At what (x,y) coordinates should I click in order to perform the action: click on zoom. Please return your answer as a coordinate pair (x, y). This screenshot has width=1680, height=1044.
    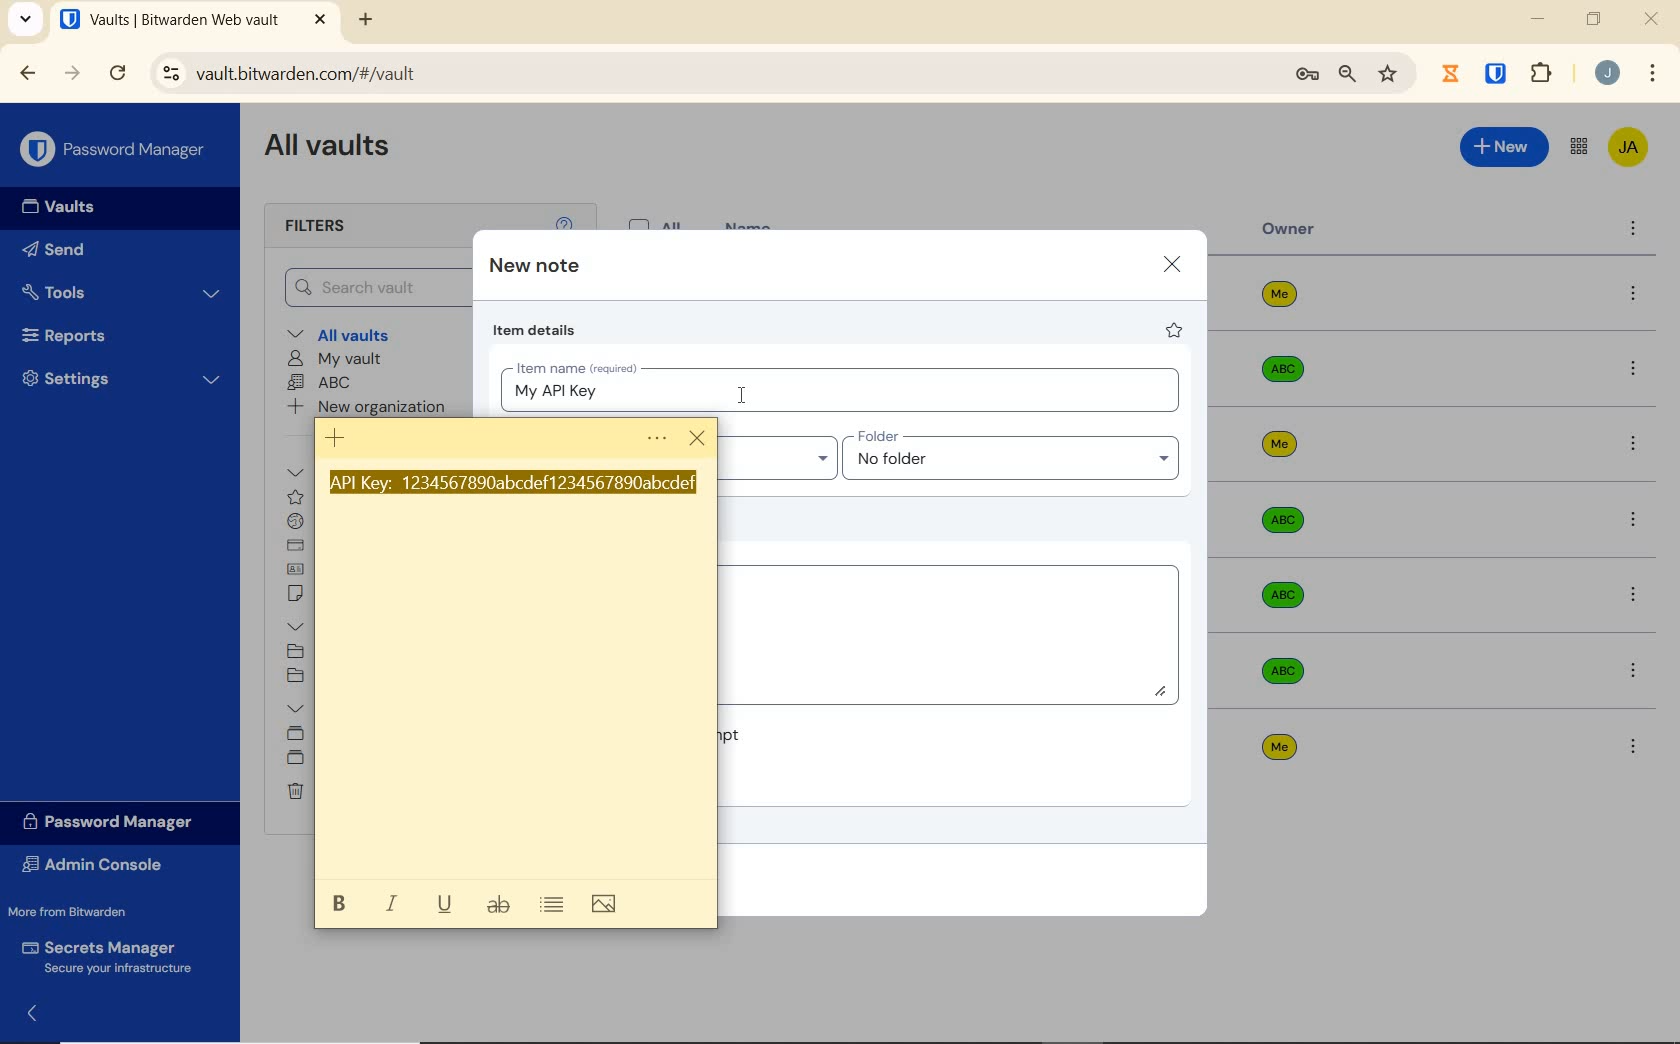
    Looking at the image, I should click on (1345, 75).